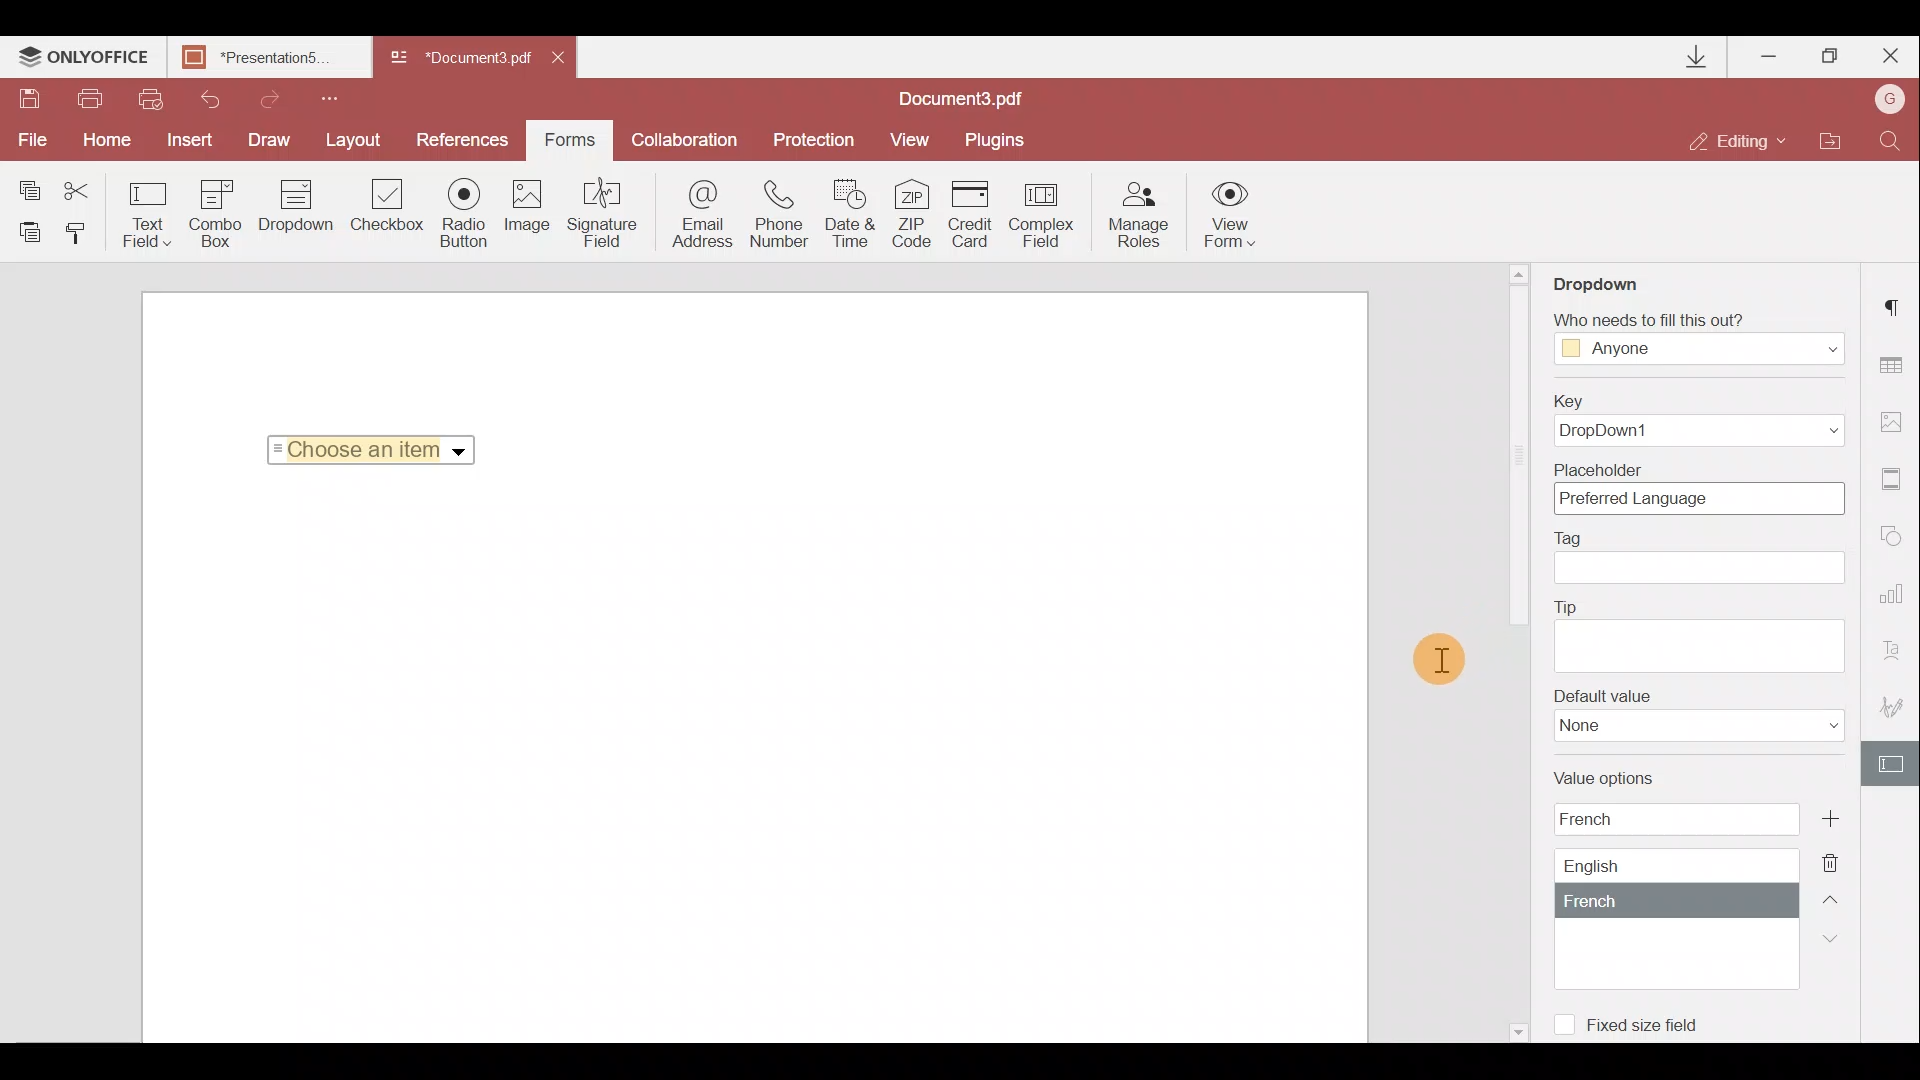 This screenshot has width=1920, height=1080. Describe the element at coordinates (1231, 214) in the screenshot. I see `View form` at that location.